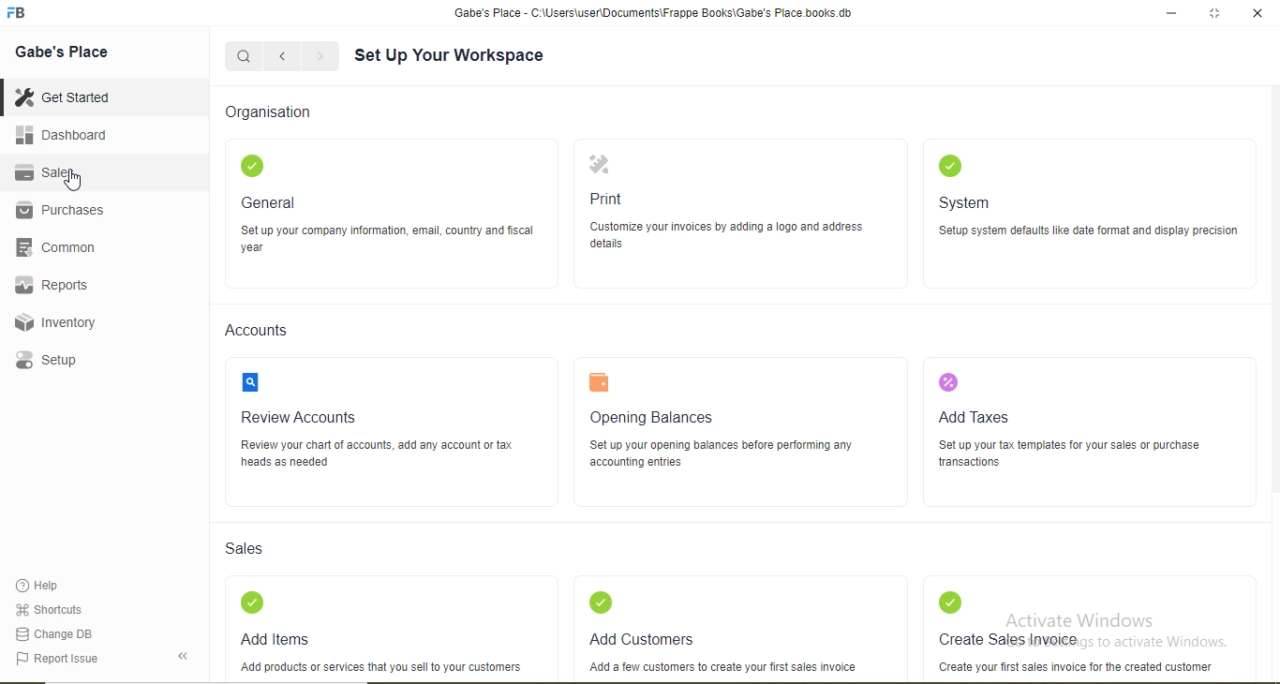 The image size is (1280, 684). I want to click on Set Up Your Workspace, so click(467, 57).